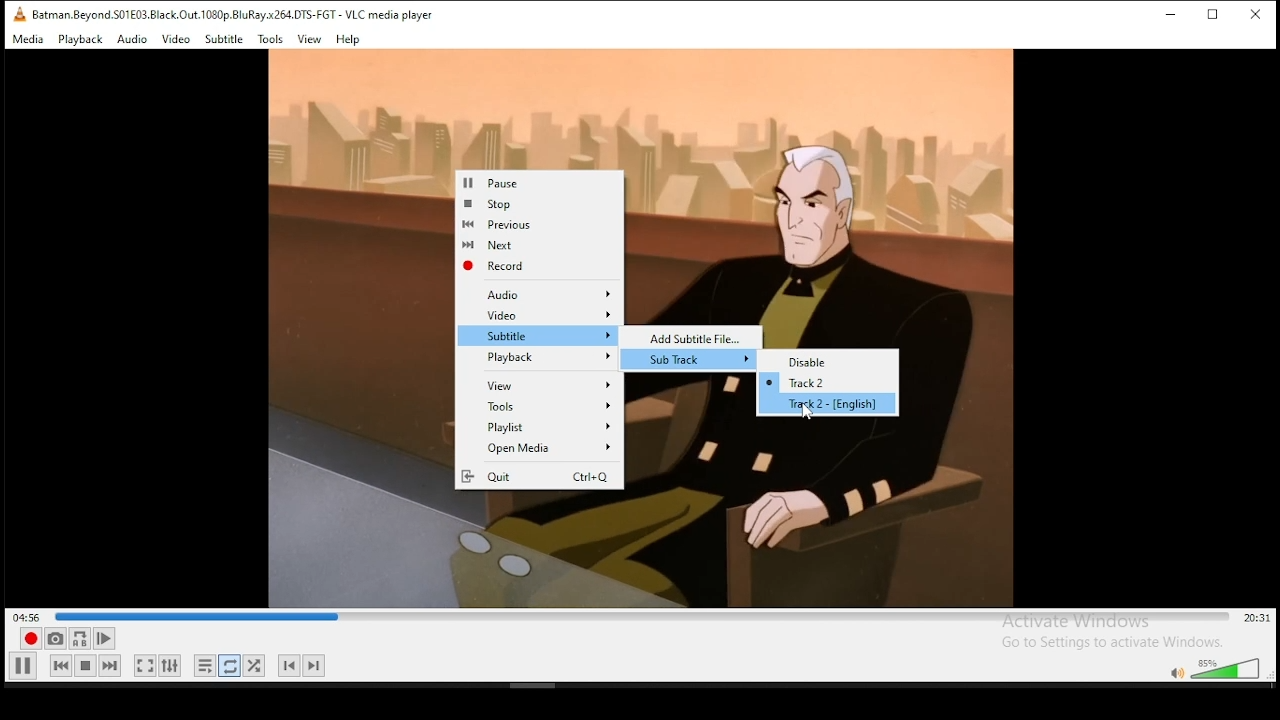 The image size is (1280, 720). Describe the element at coordinates (1175, 16) in the screenshot. I see `minimize` at that location.